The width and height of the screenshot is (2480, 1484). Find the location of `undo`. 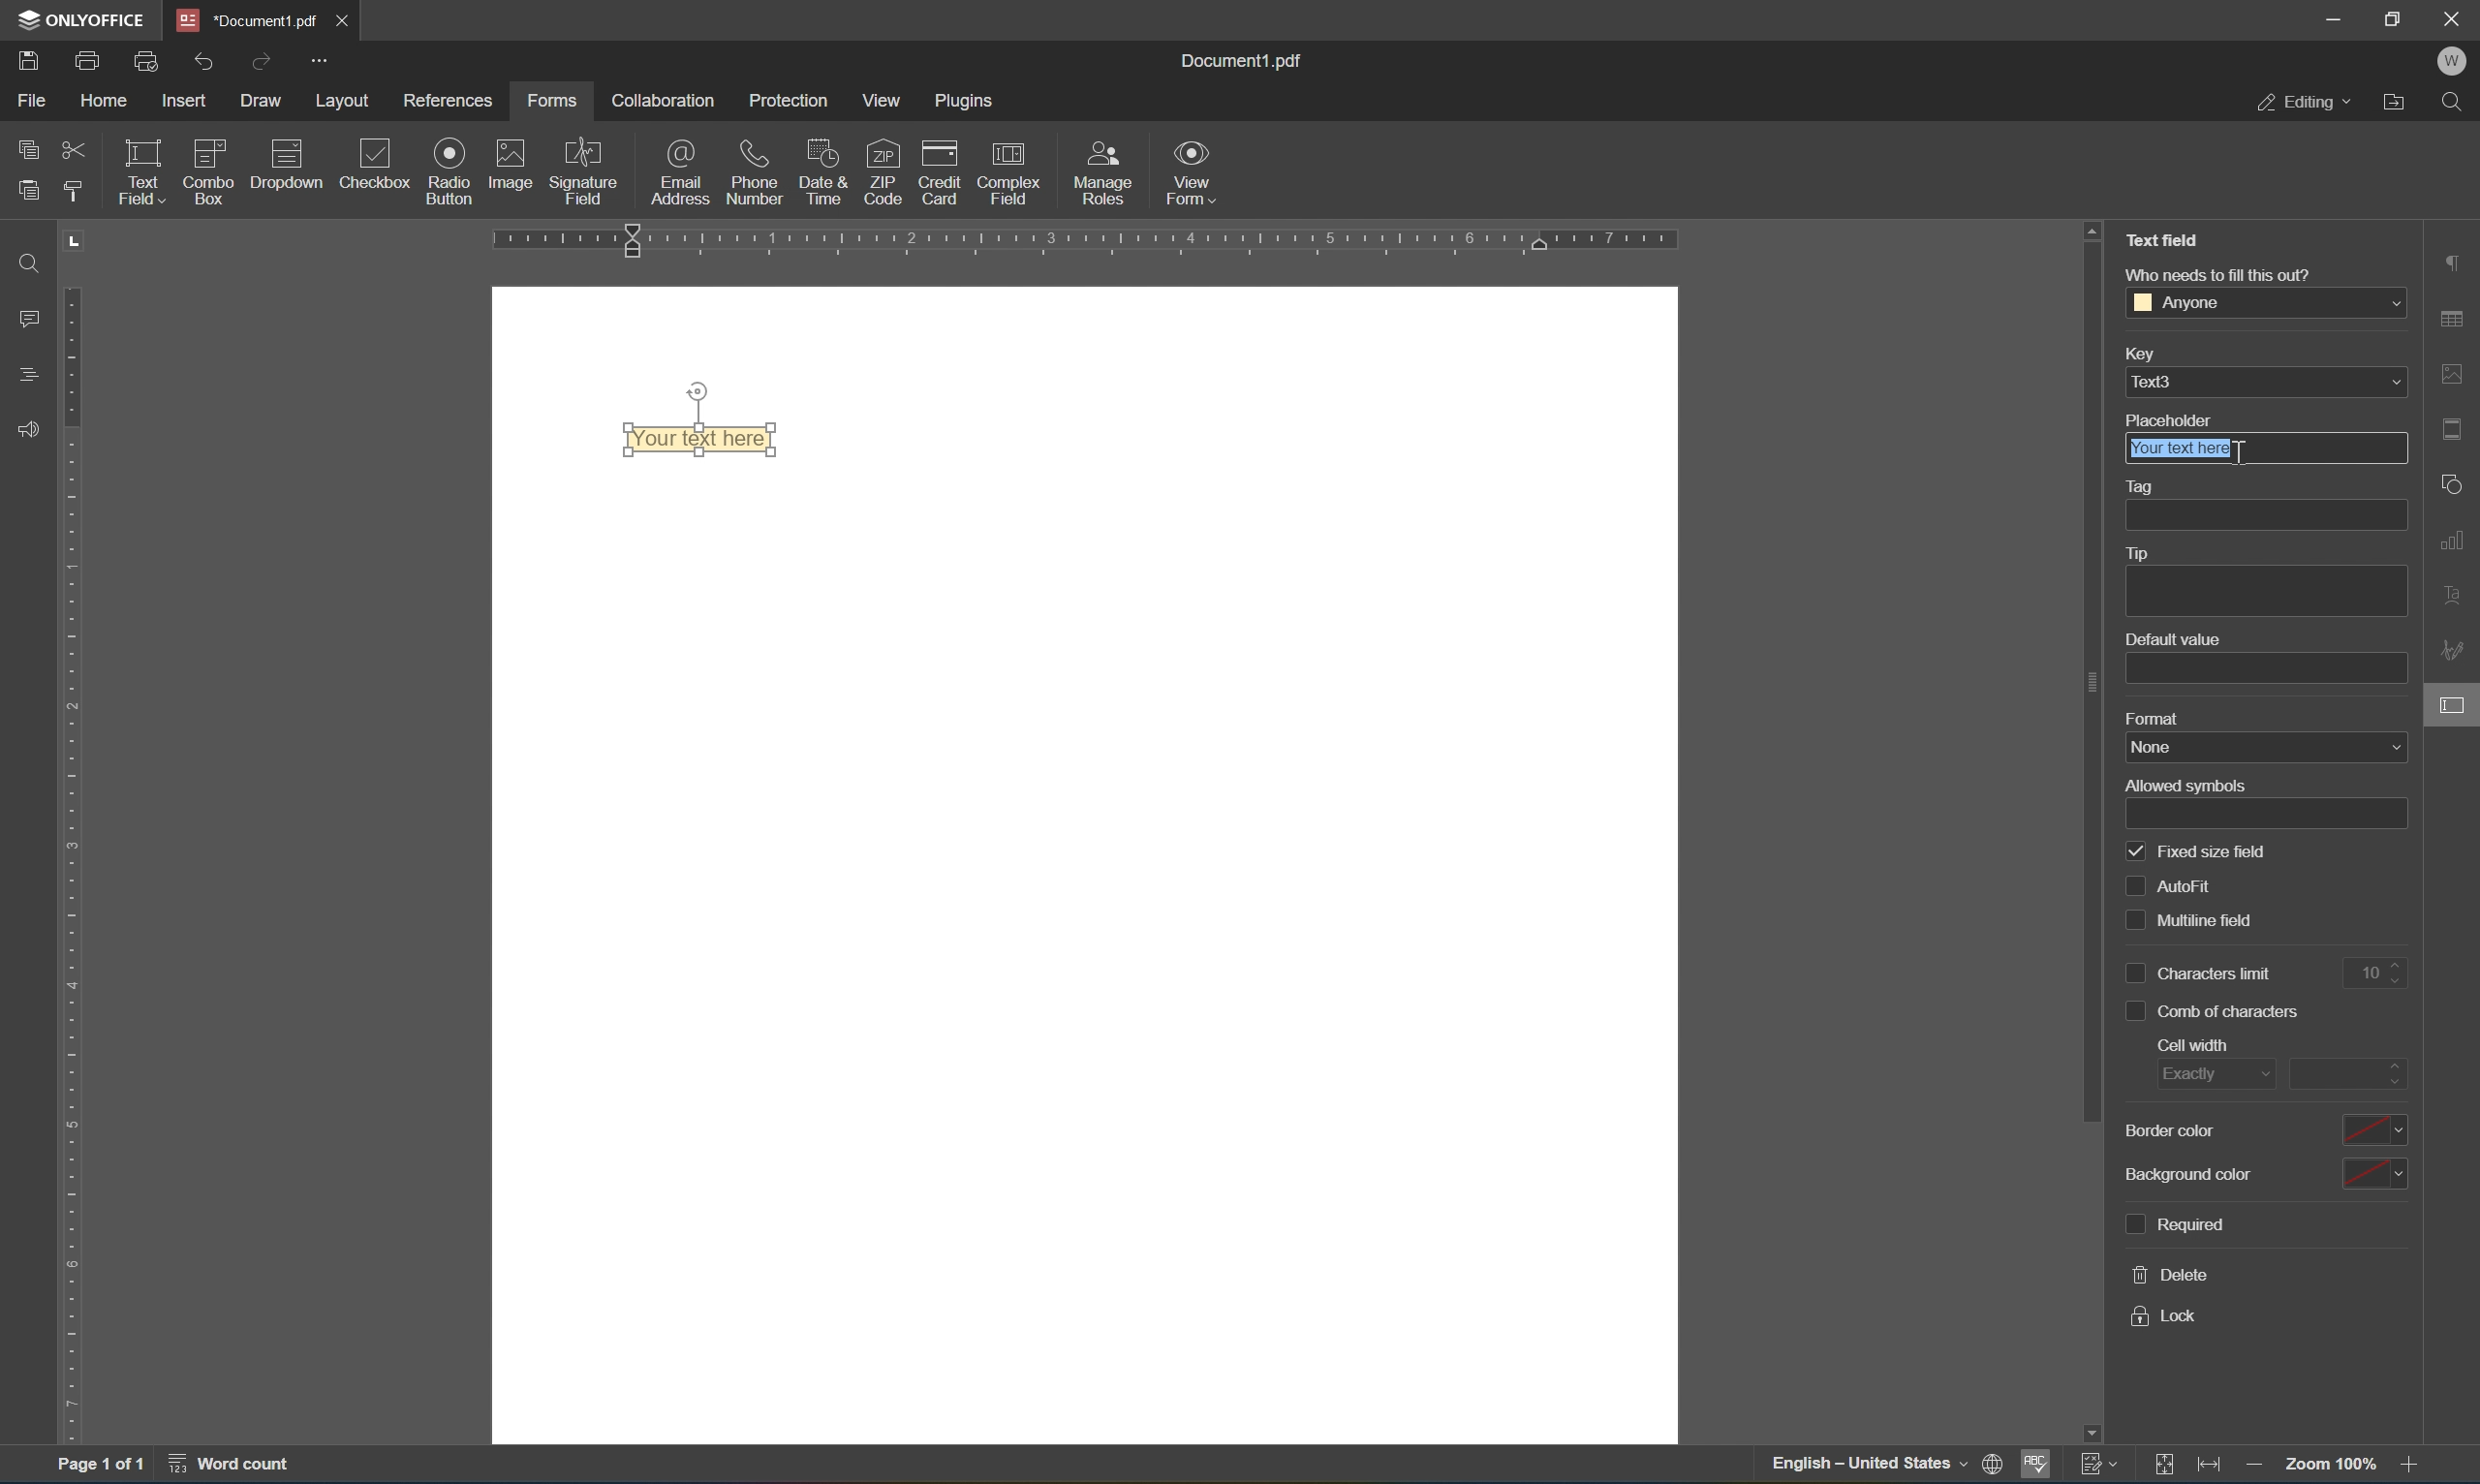

undo is located at coordinates (205, 63).